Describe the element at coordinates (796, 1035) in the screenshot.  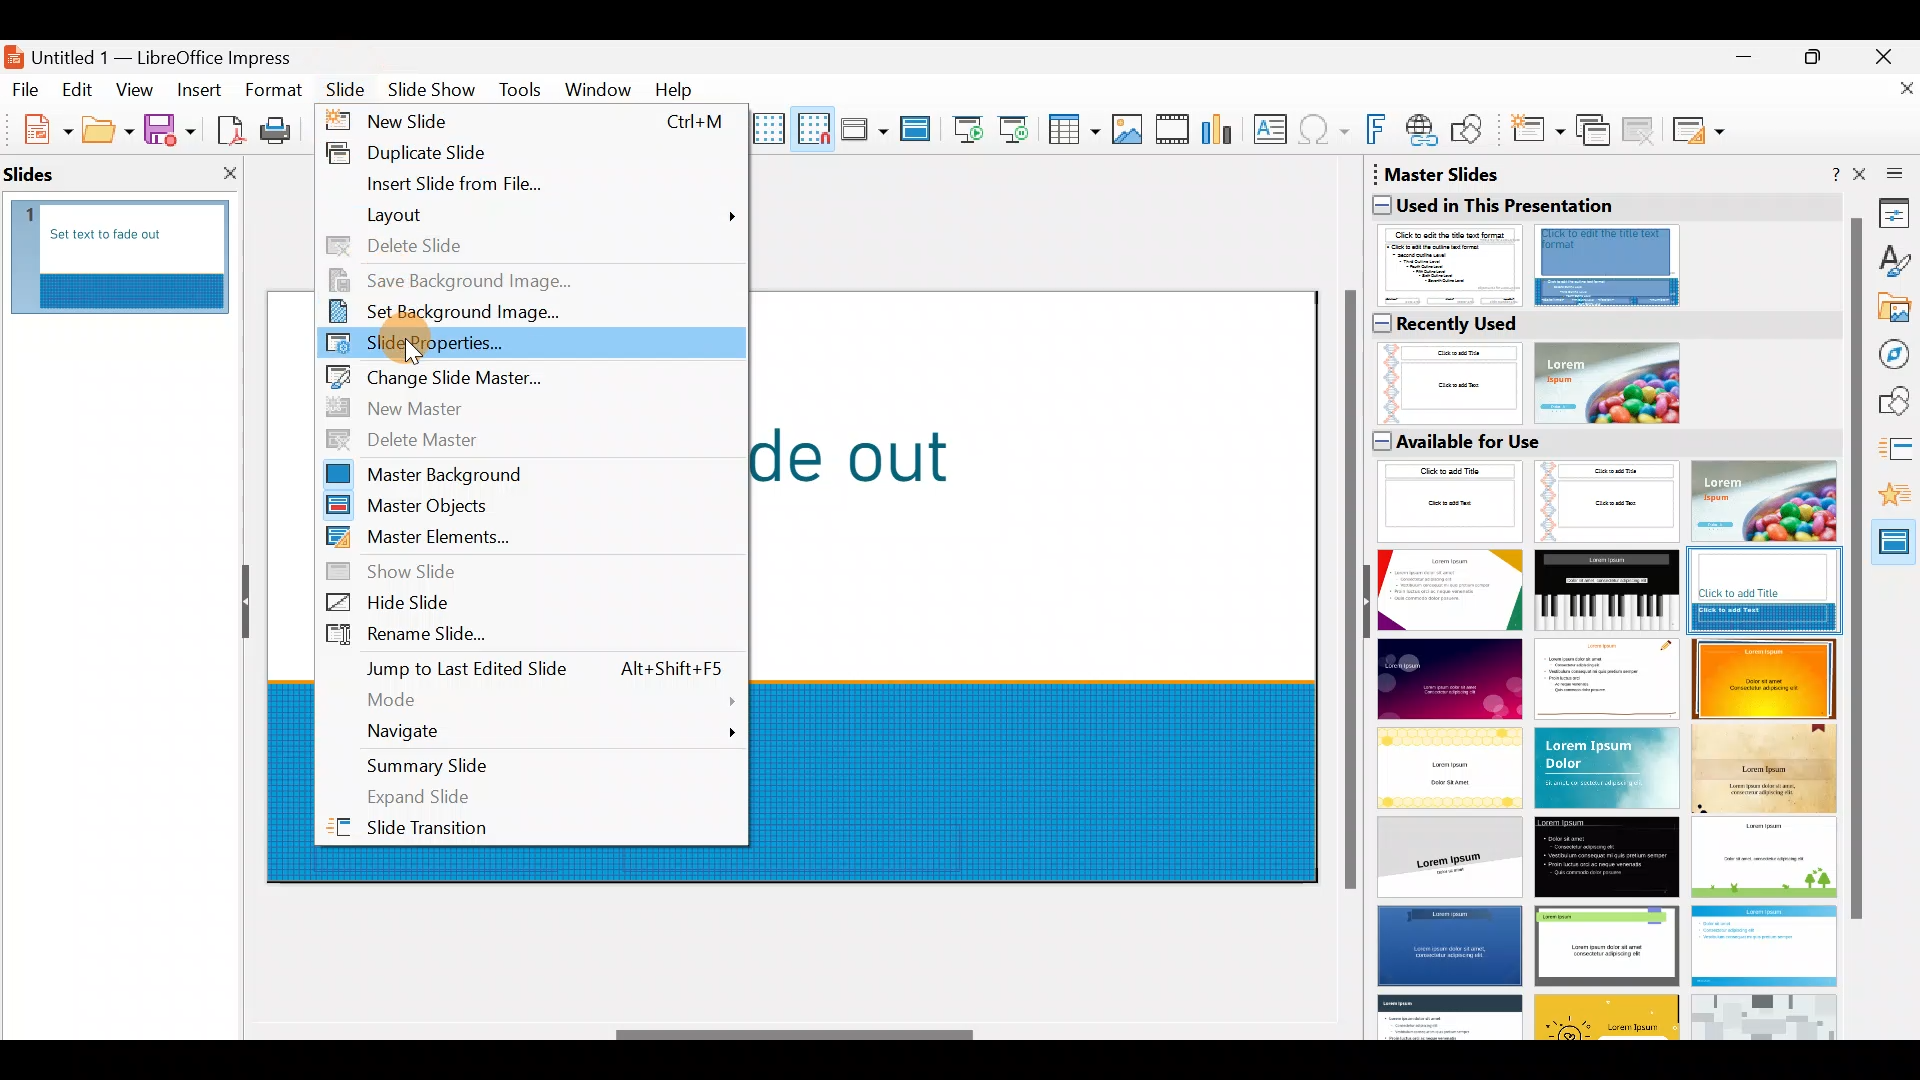
I see `Scroll bar` at that location.